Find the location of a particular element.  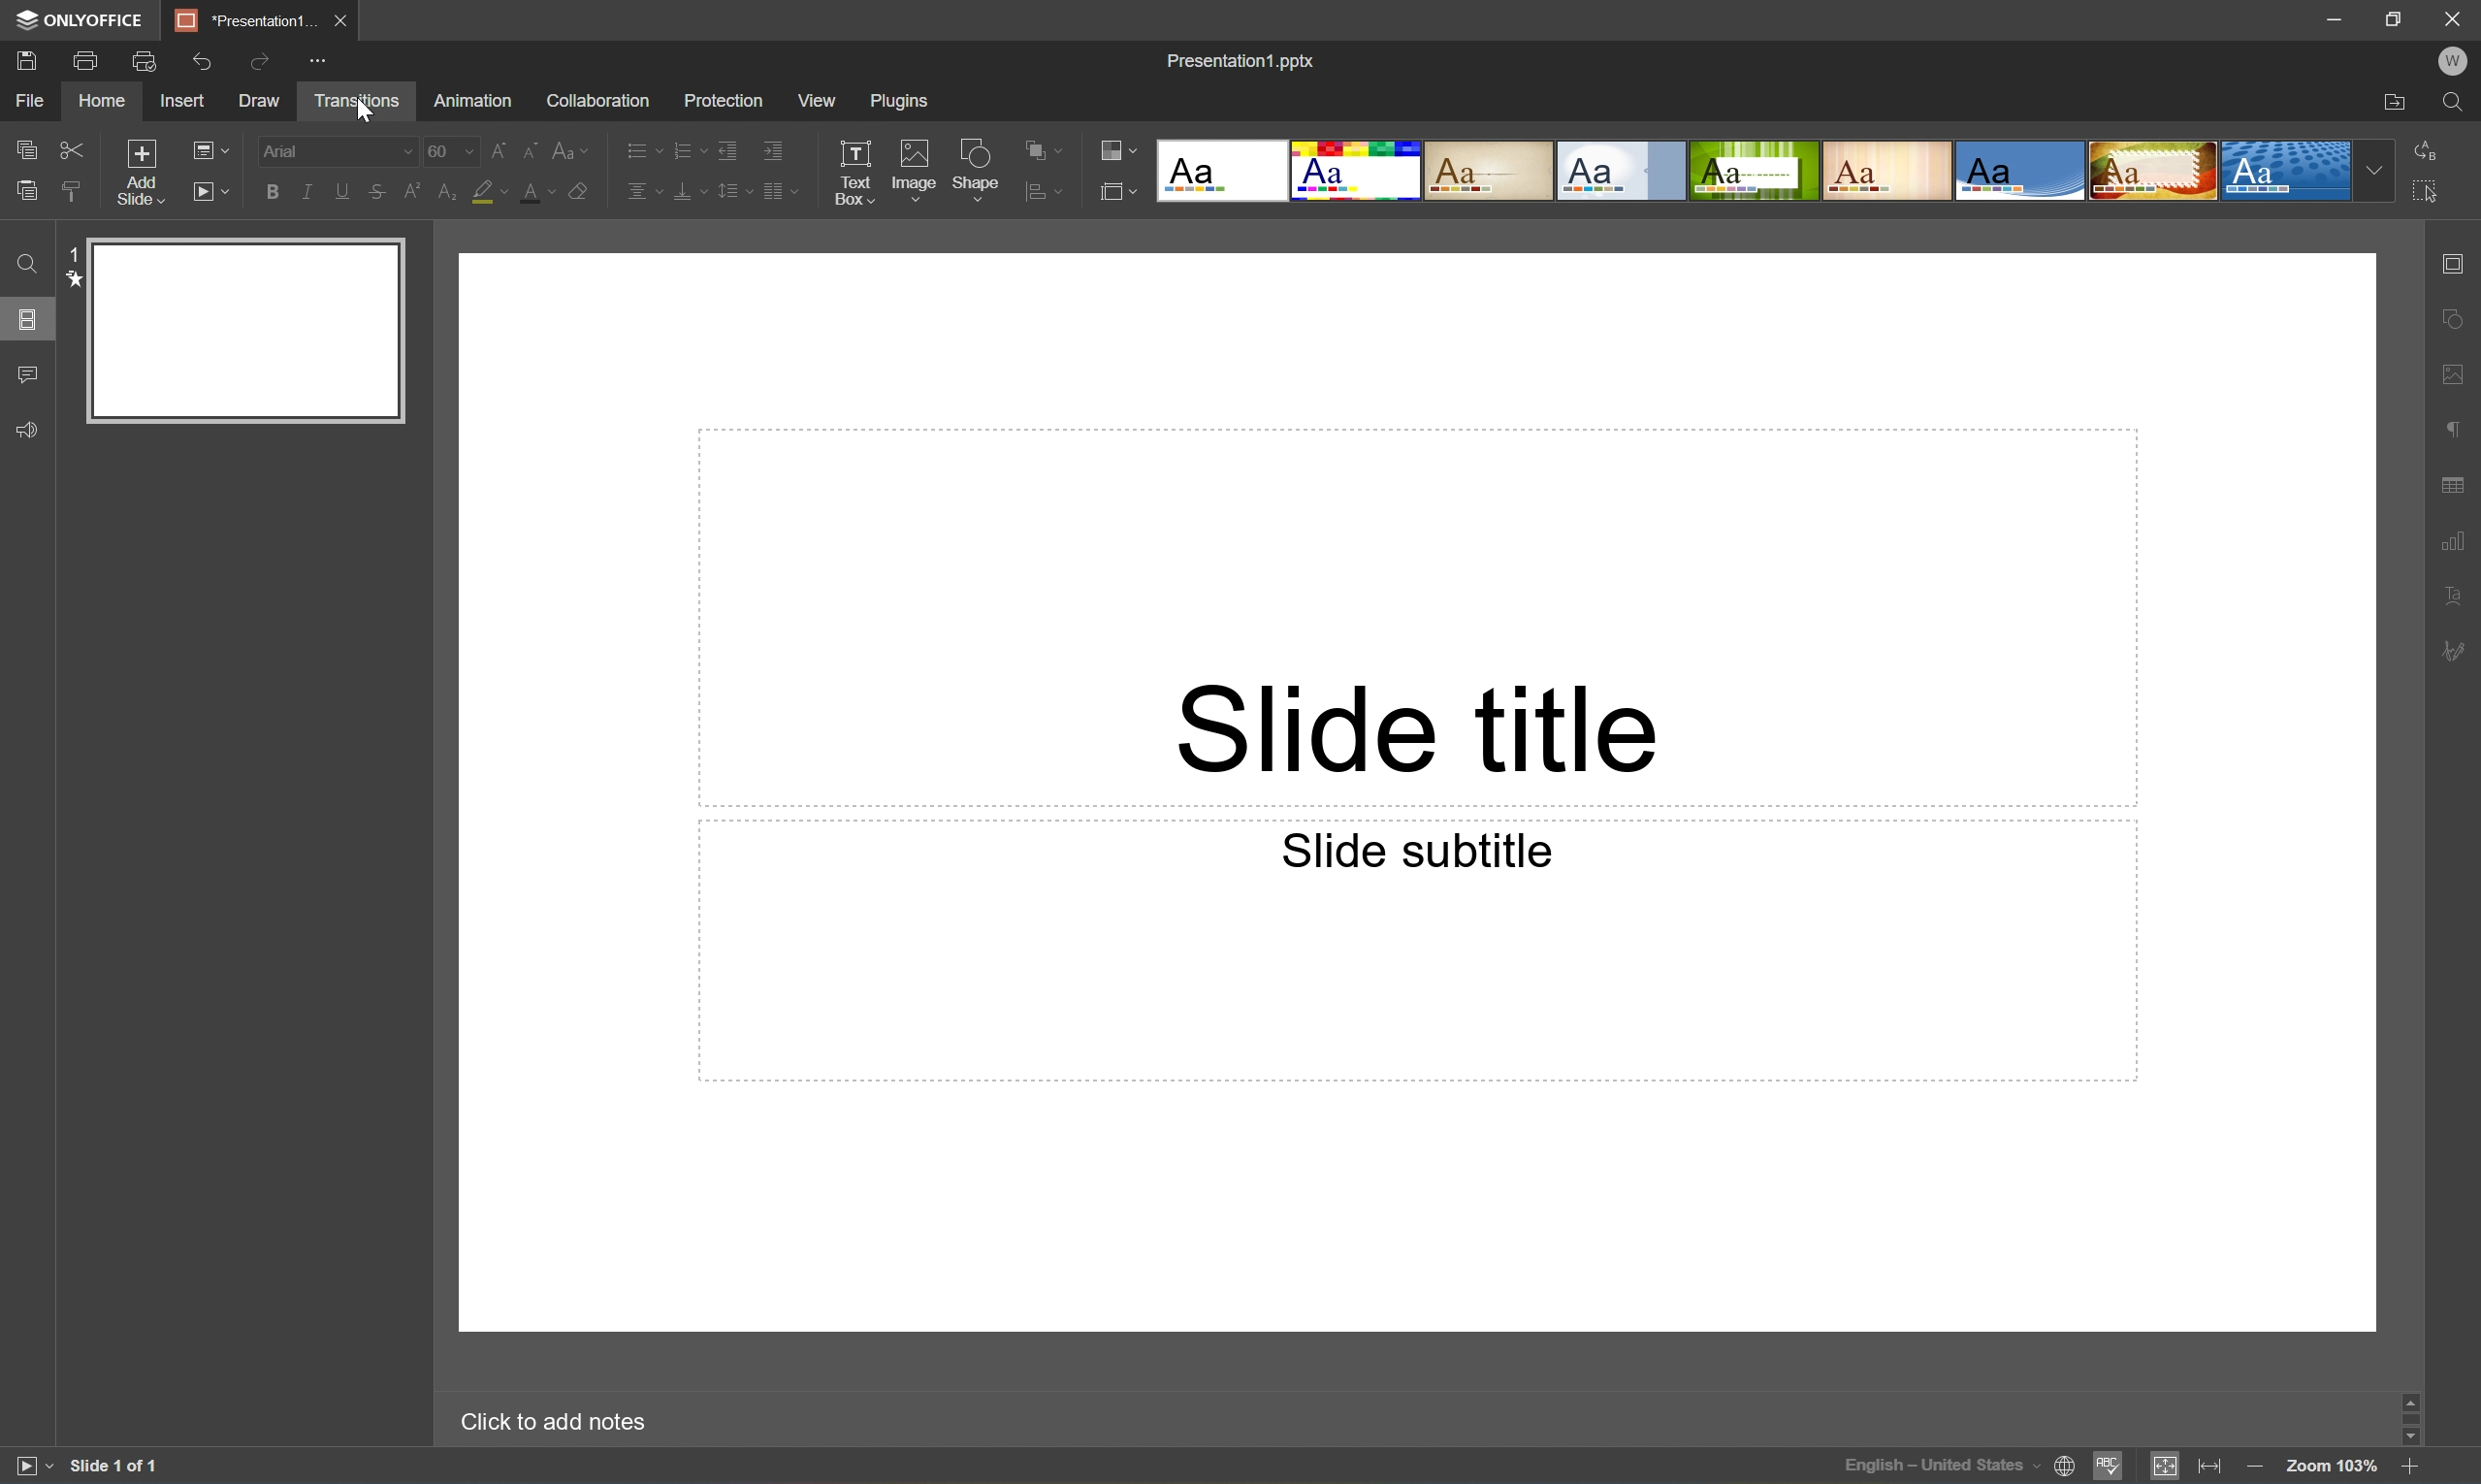

Select slide size is located at coordinates (1124, 189).